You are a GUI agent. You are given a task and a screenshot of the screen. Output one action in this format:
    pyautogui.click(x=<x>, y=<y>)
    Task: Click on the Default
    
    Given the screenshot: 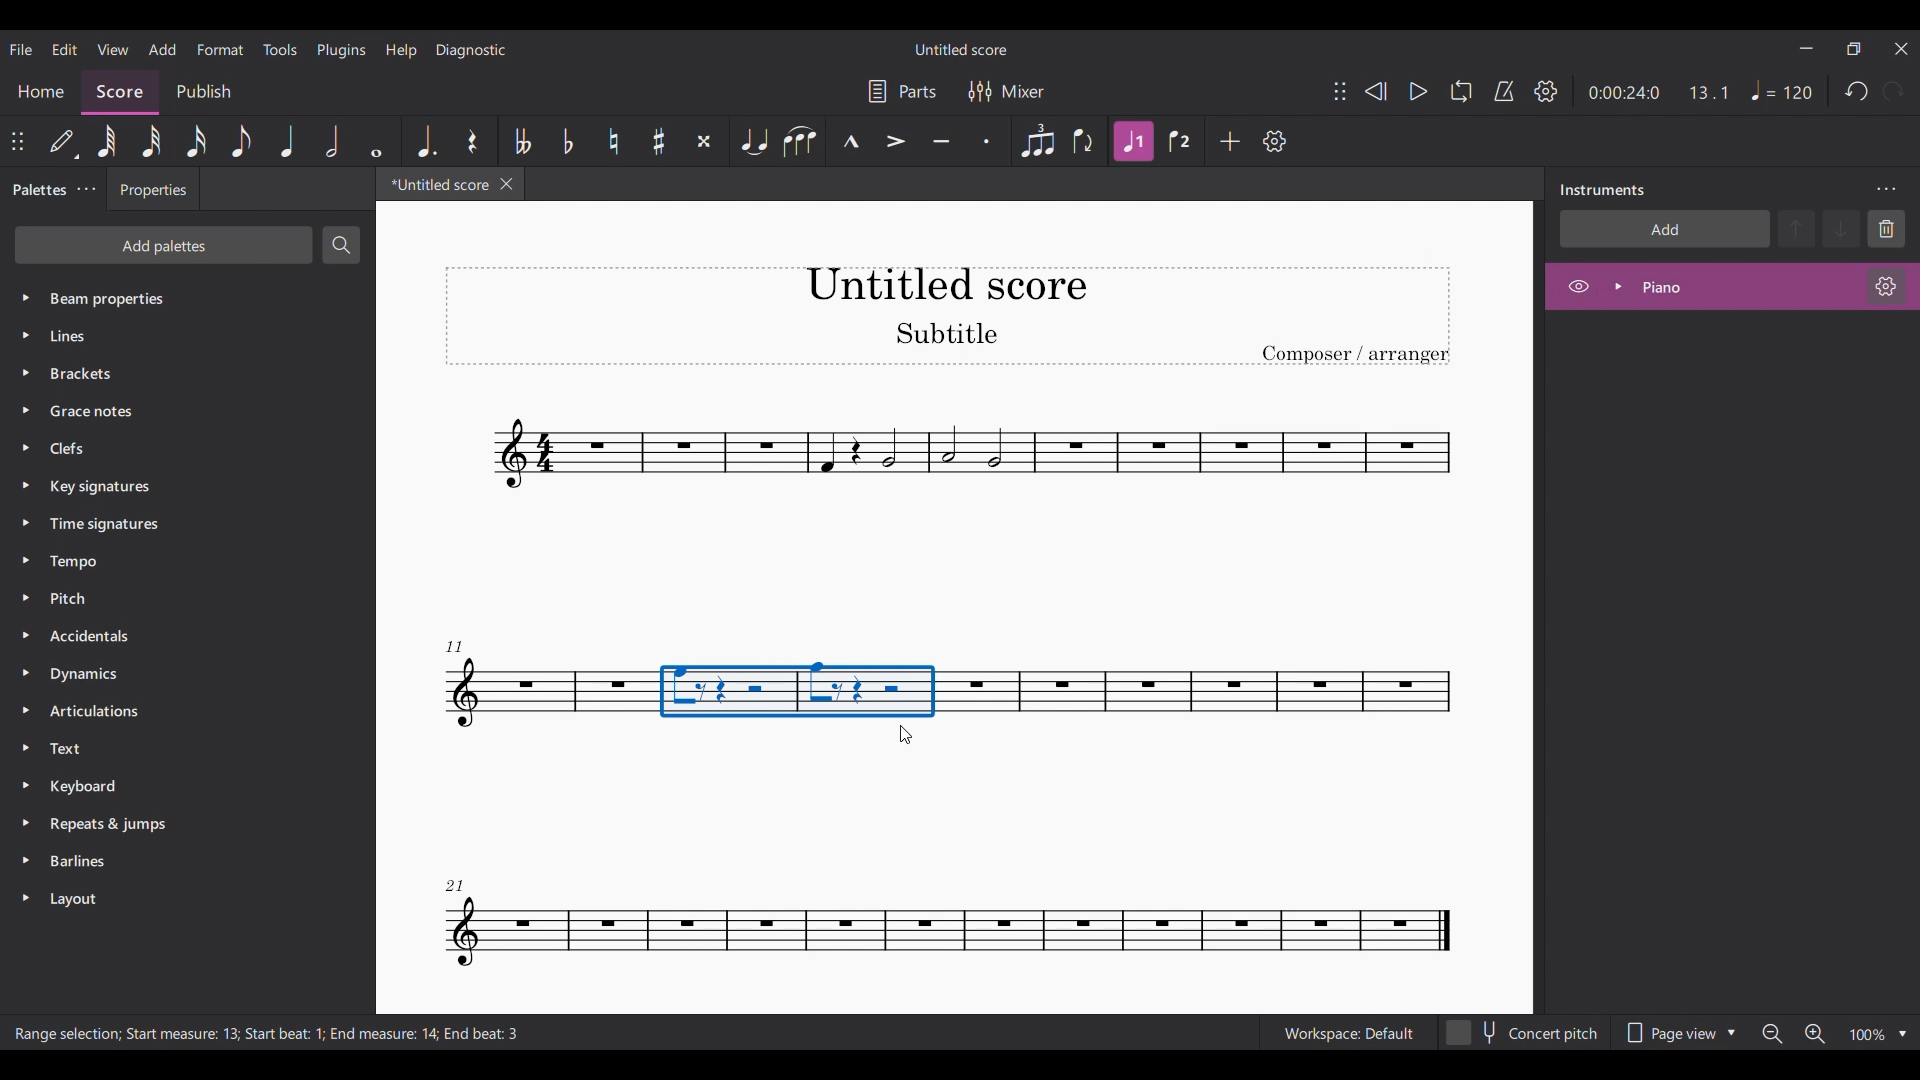 What is the action you would take?
    pyautogui.click(x=64, y=141)
    